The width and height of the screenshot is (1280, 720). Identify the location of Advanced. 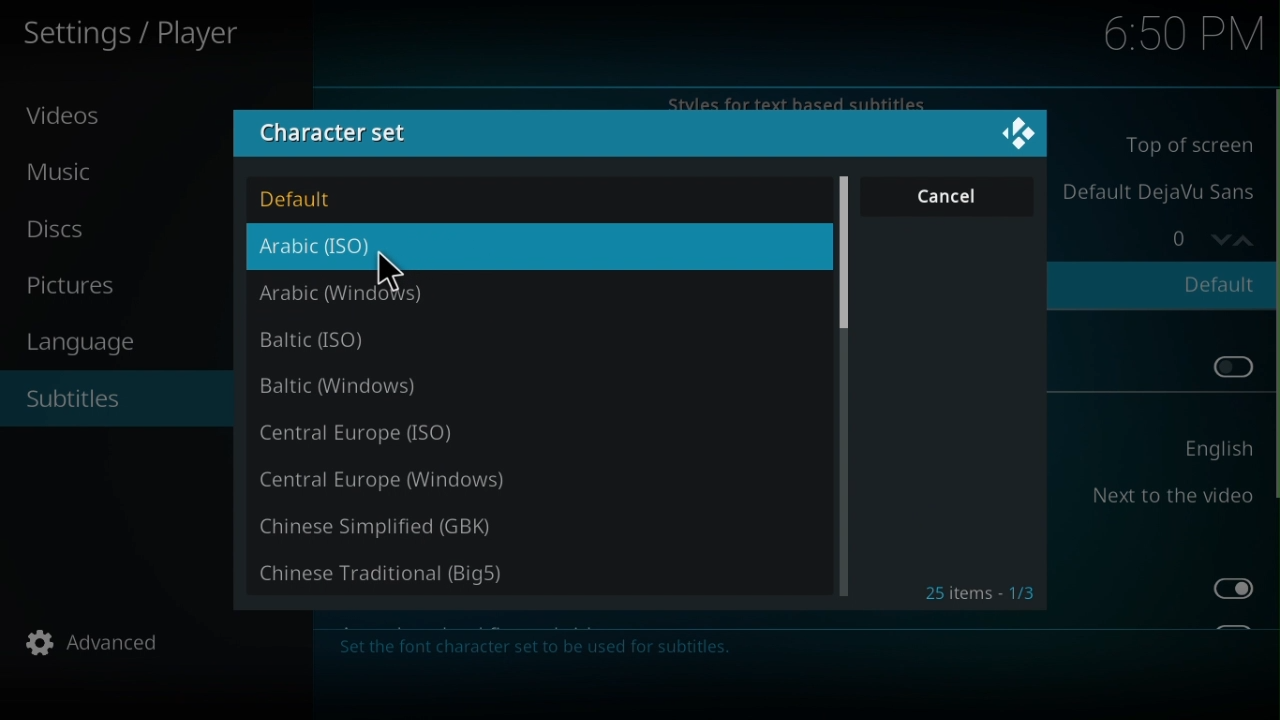
(102, 644).